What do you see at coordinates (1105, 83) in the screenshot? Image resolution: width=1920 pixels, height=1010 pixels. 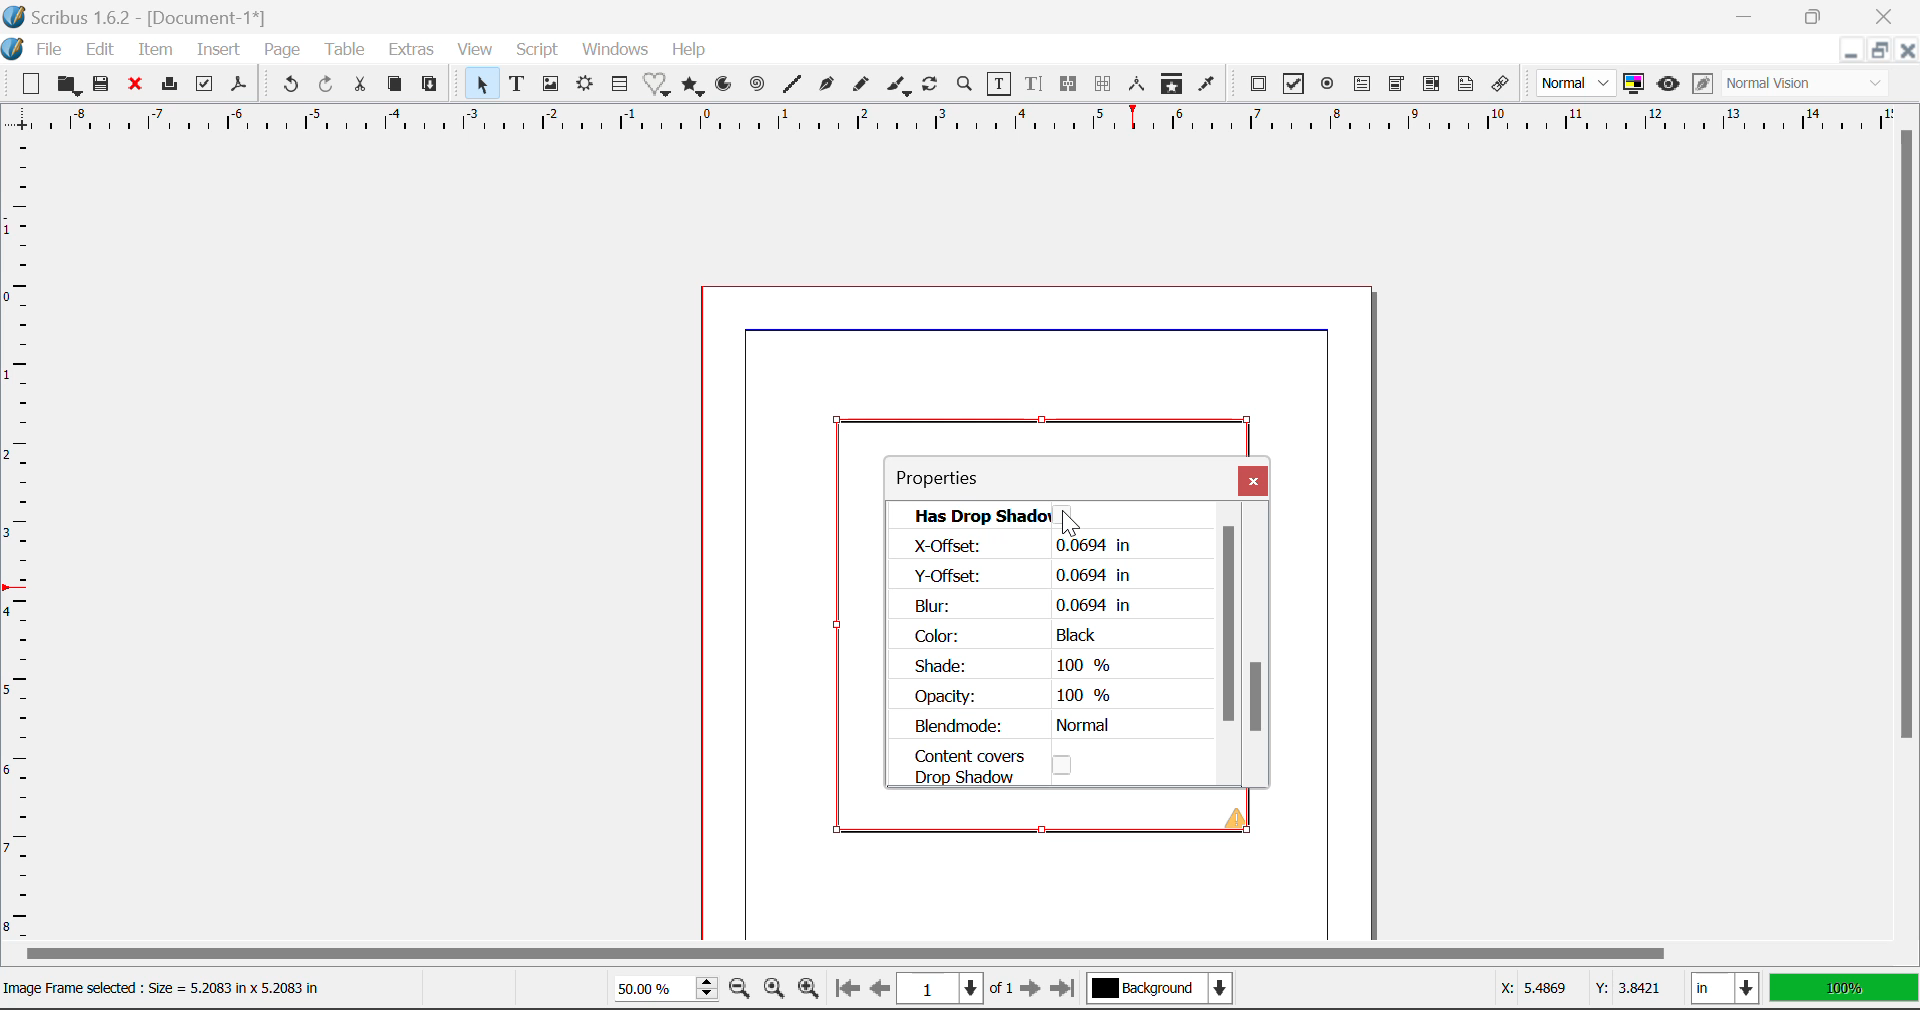 I see `Unlink Text Frames` at bounding box center [1105, 83].